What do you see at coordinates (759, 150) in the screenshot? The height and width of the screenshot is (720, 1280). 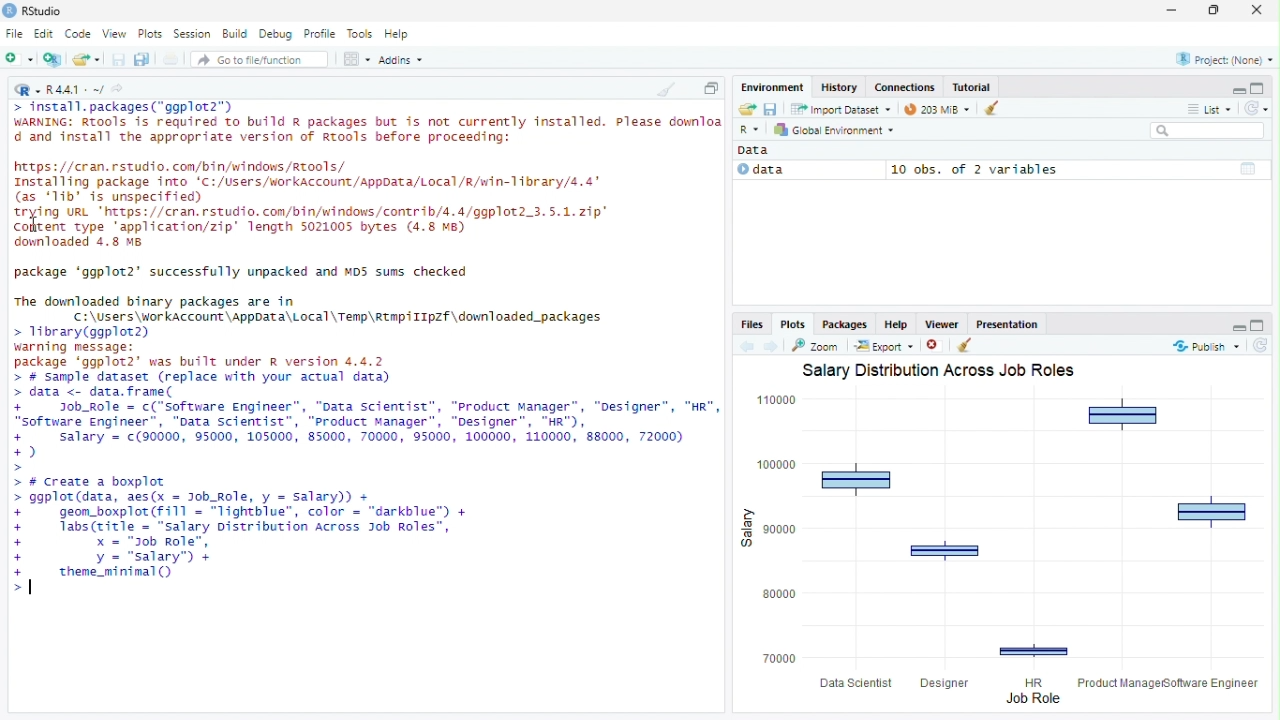 I see `Data` at bounding box center [759, 150].